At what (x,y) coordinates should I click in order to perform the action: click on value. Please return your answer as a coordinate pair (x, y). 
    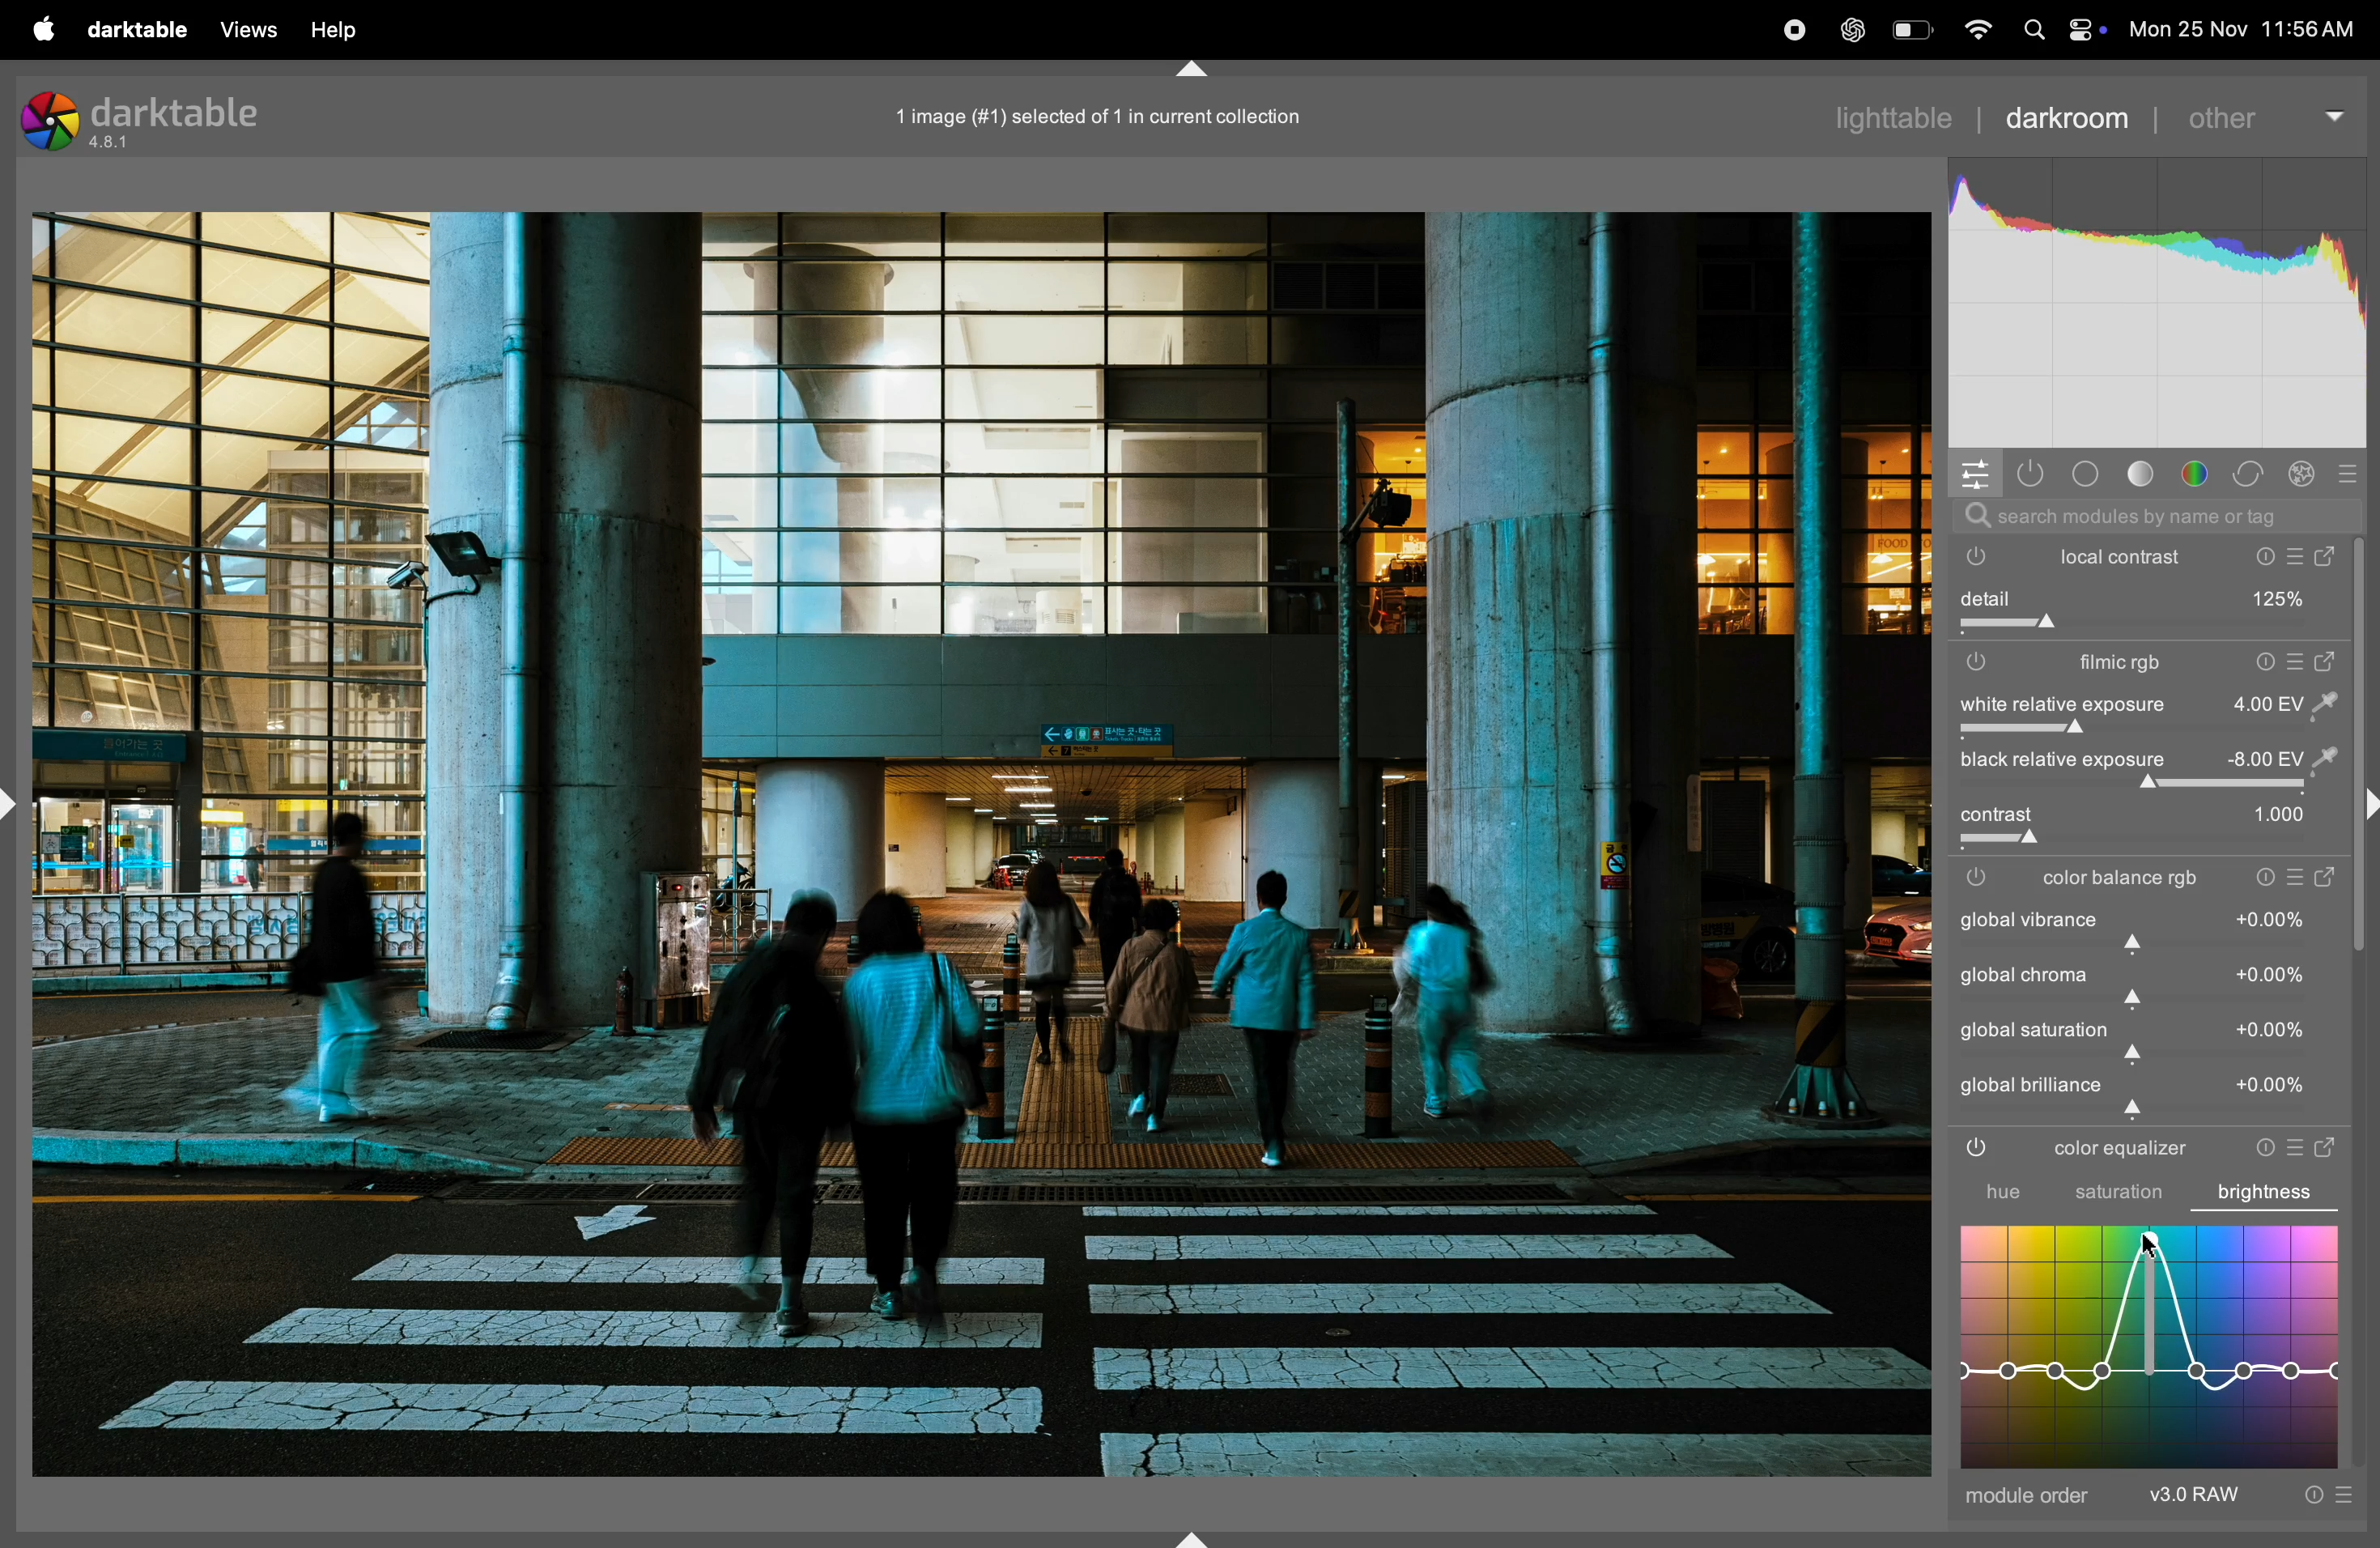
    Looking at the image, I should click on (2282, 759).